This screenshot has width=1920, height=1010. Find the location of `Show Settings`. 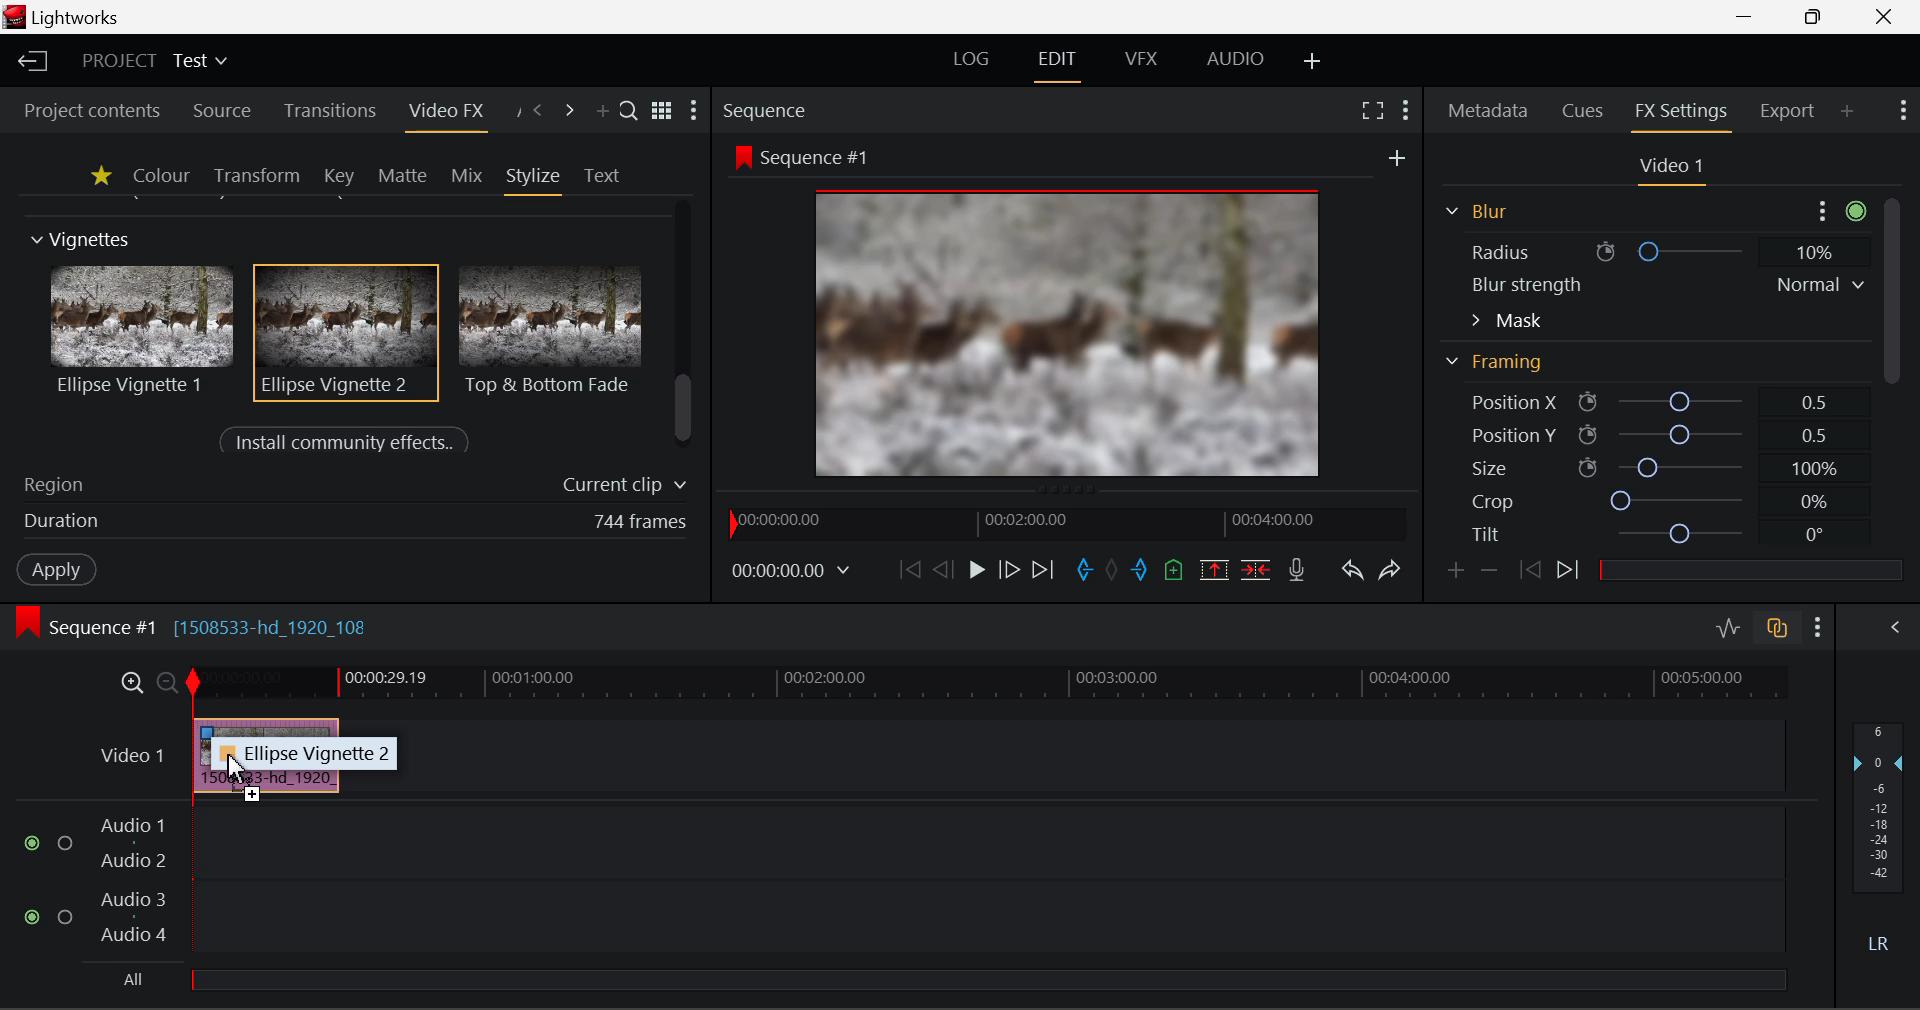

Show Settings is located at coordinates (1406, 108).